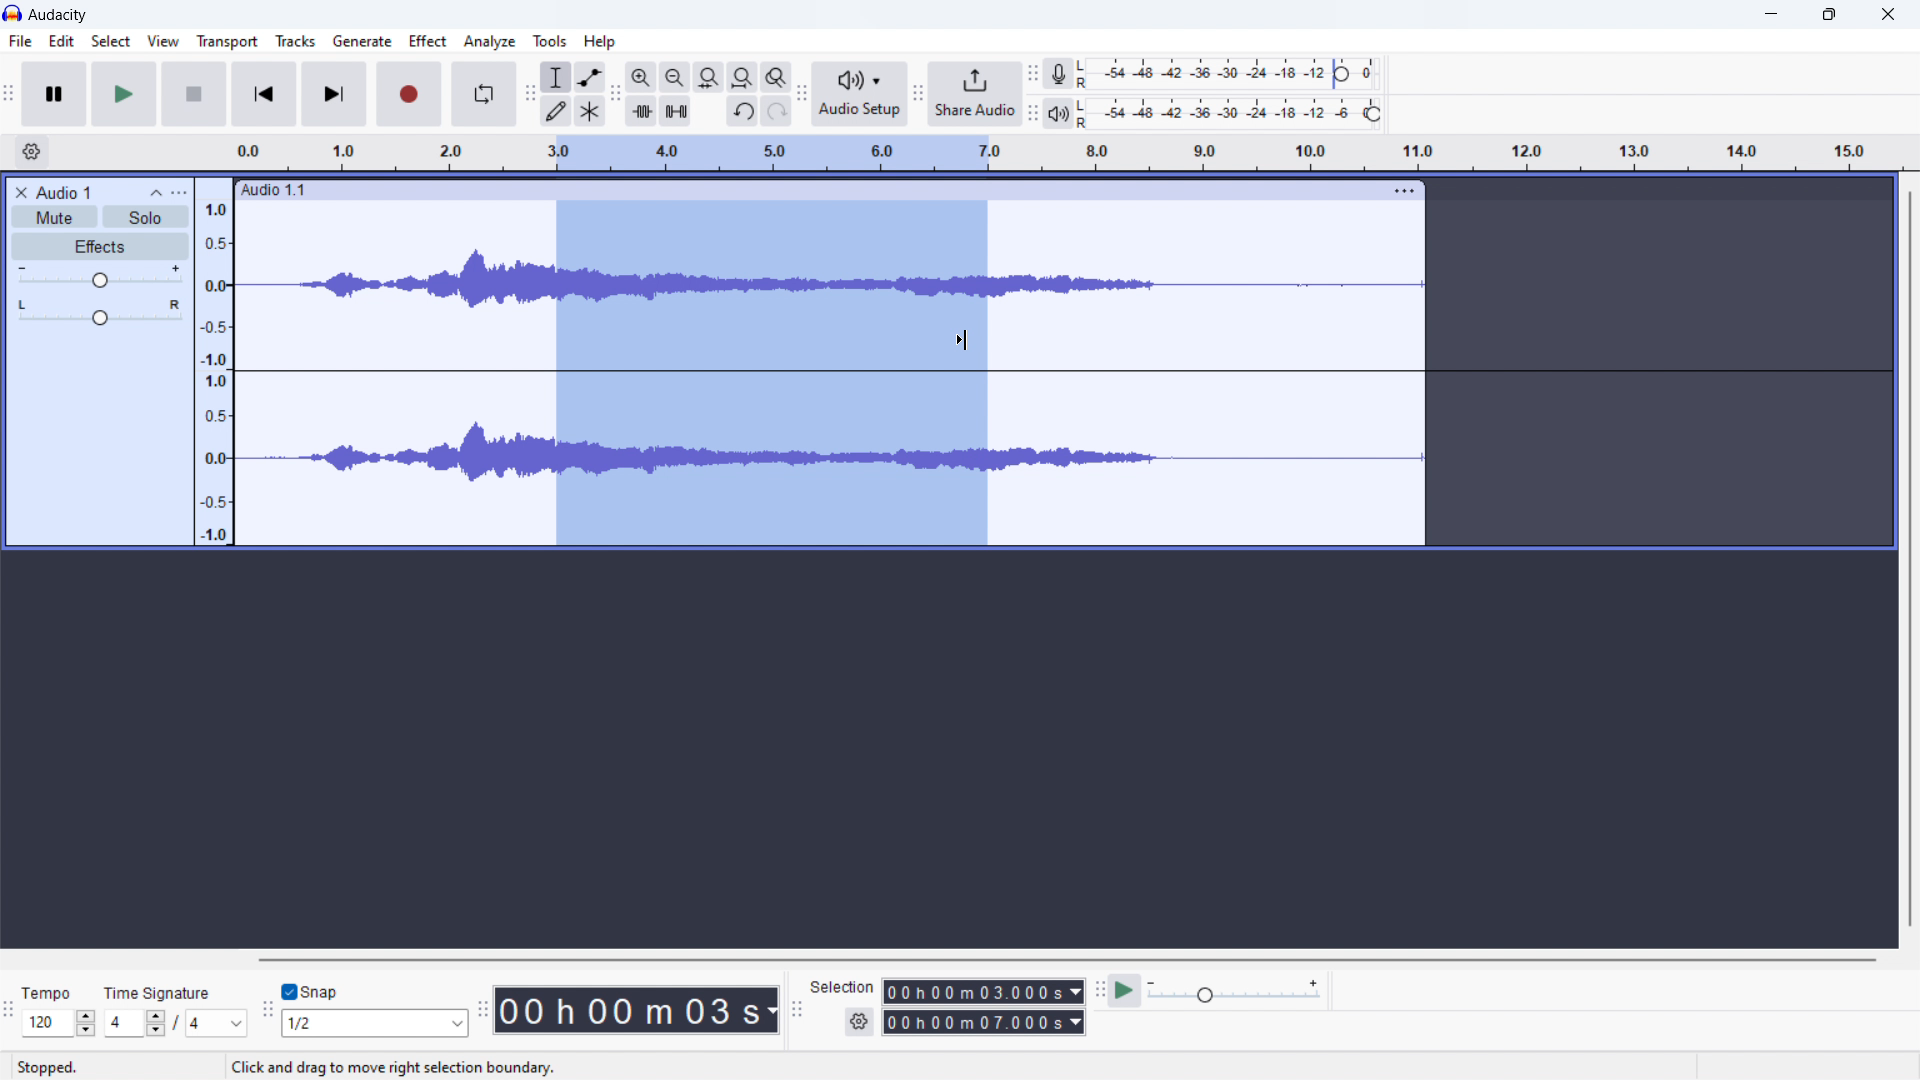 The image size is (1920, 1080). What do you see at coordinates (640, 77) in the screenshot?
I see `zoom in` at bounding box center [640, 77].